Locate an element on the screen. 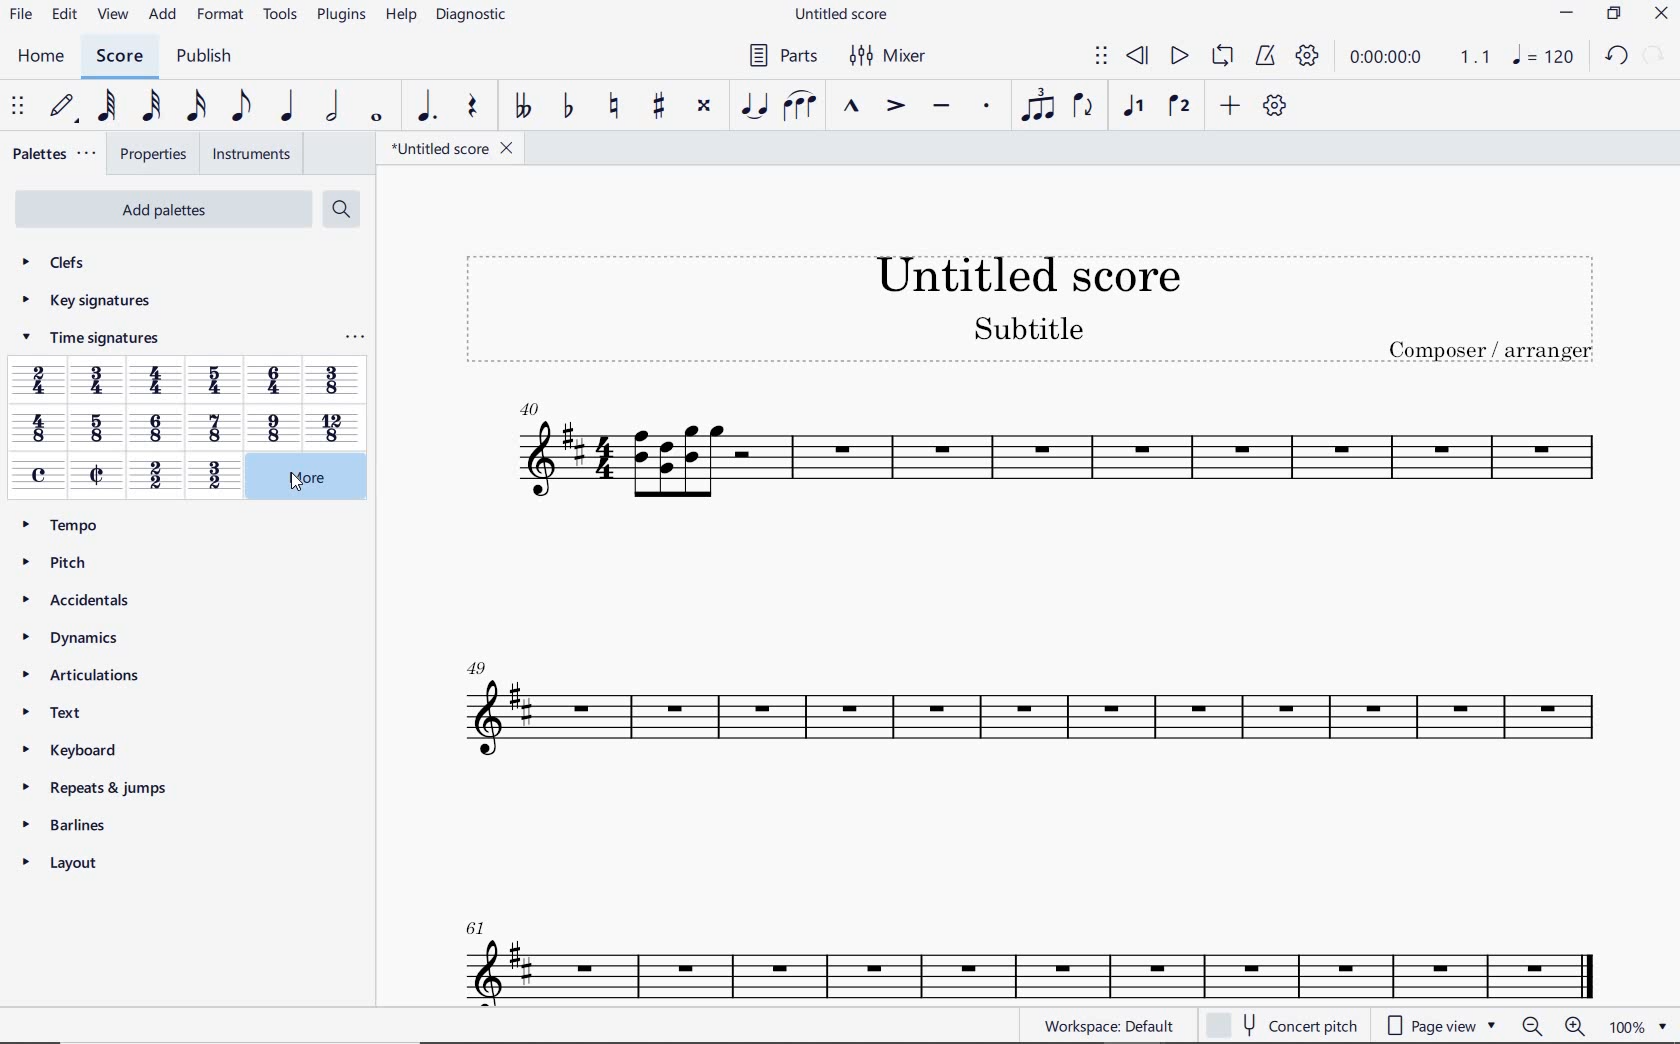 This screenshot has width=1680, height=1044. DYNAMICS is located at coordinates (70, 637).